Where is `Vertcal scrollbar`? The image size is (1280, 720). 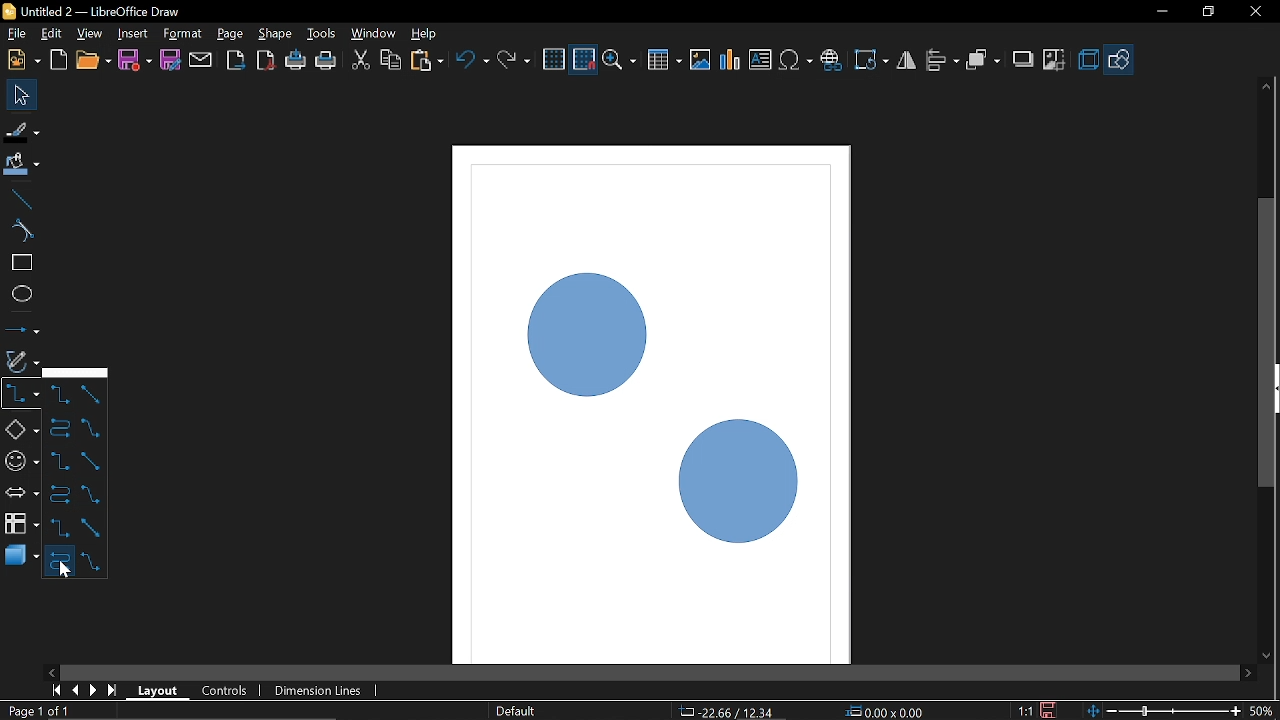
Vertcal scrollbar is located at coordinates (1268, 346).